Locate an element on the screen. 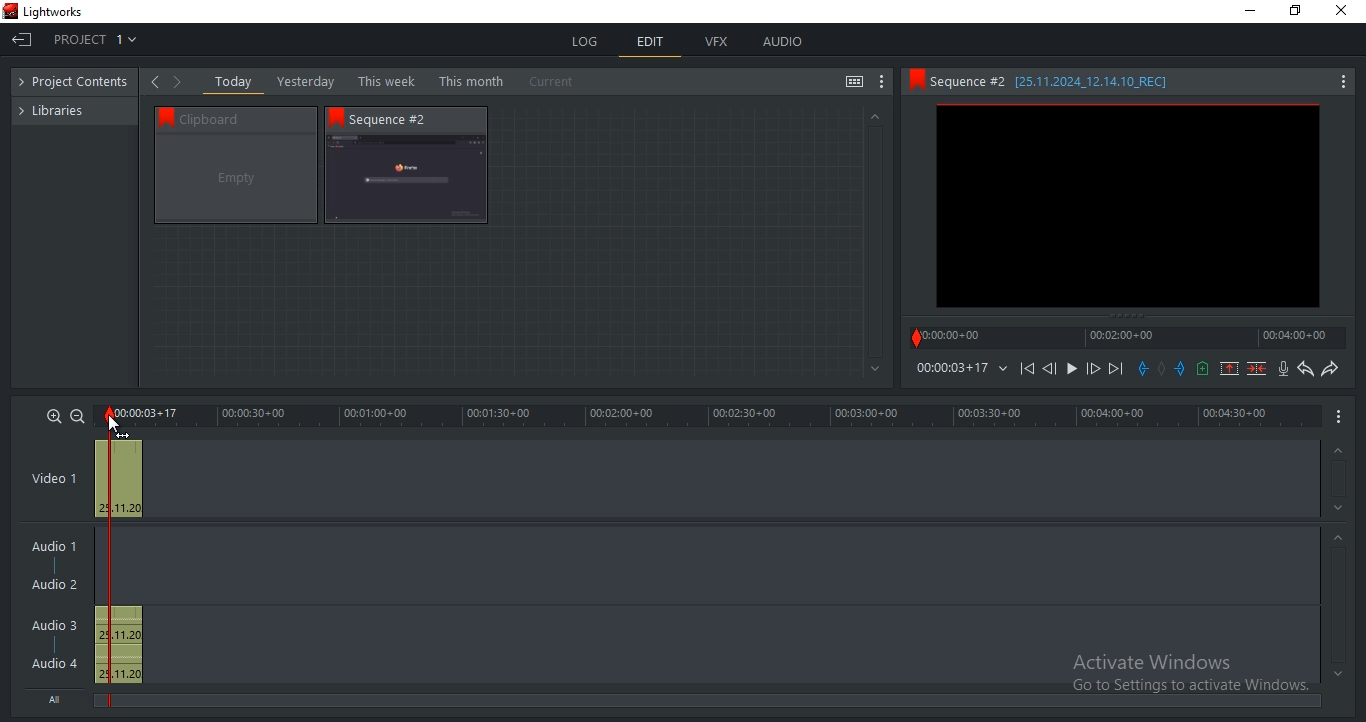 Image resolution: width=1366 pixels, height=722 pixels. edit is located at coordinates (651, 44).